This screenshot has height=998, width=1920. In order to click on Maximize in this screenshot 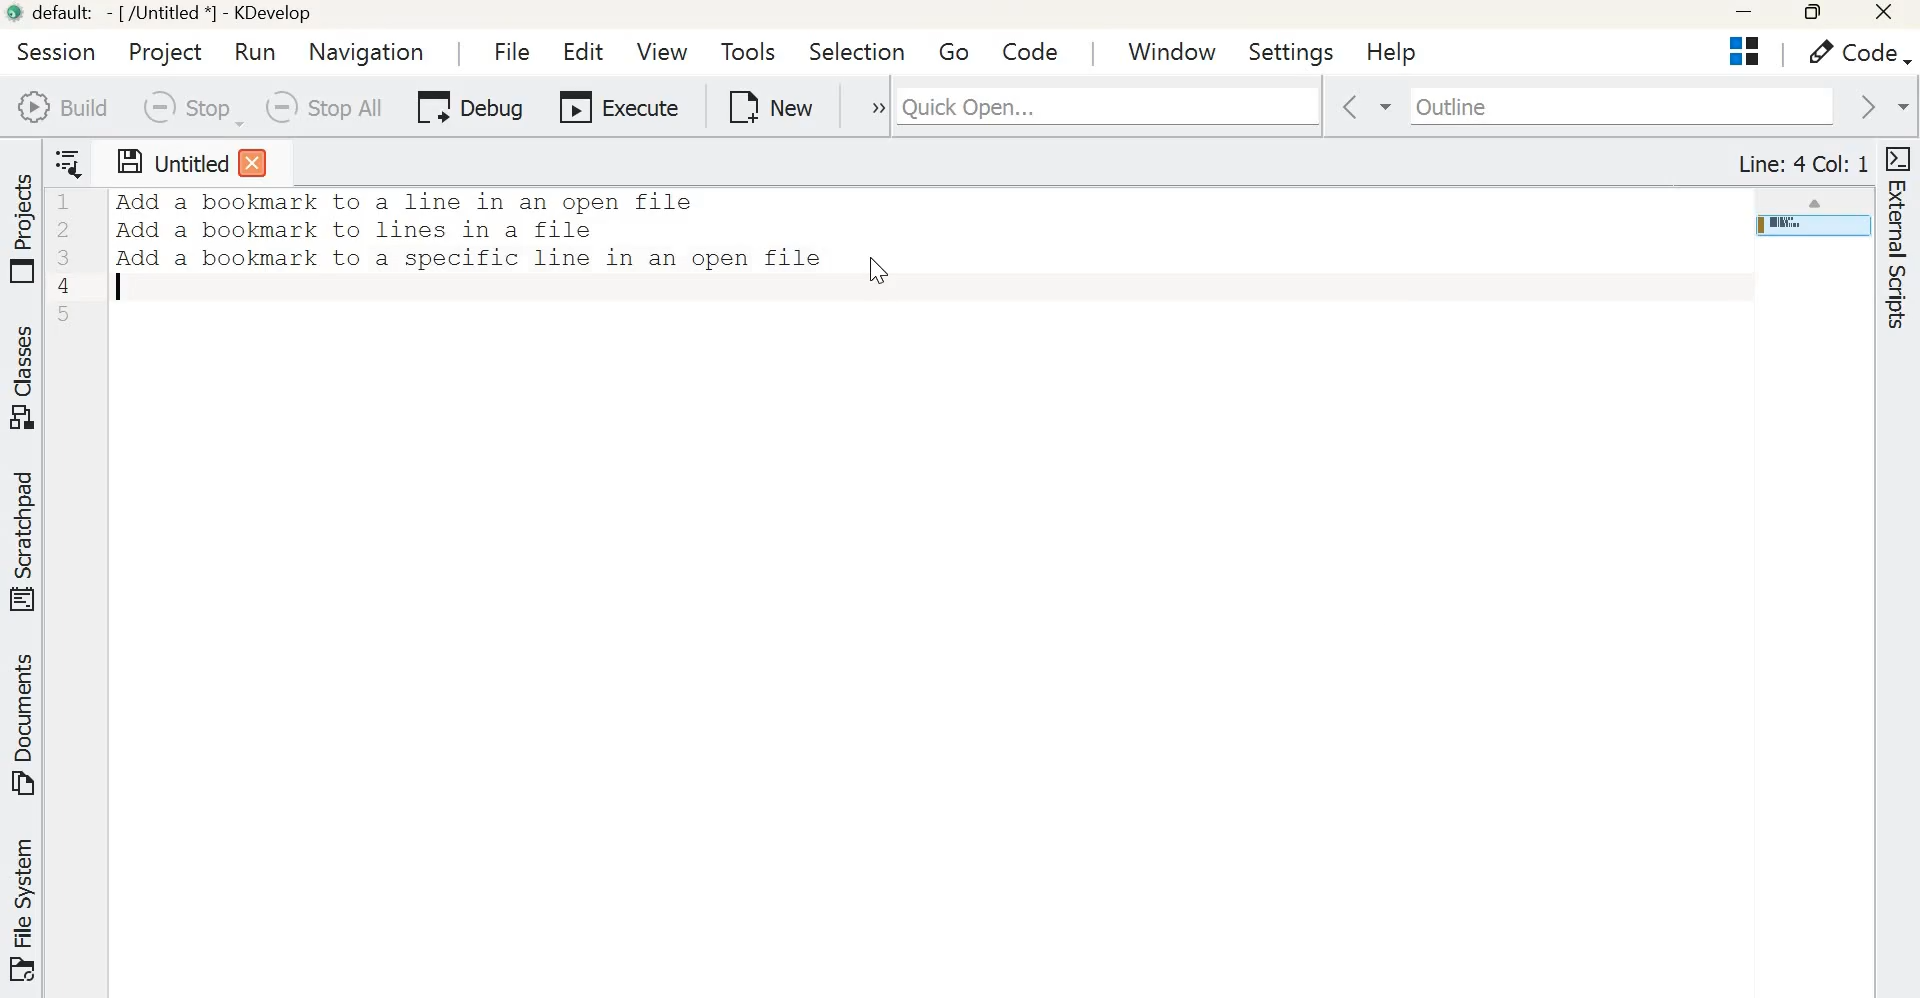, I will do `click(1817, 14)`.